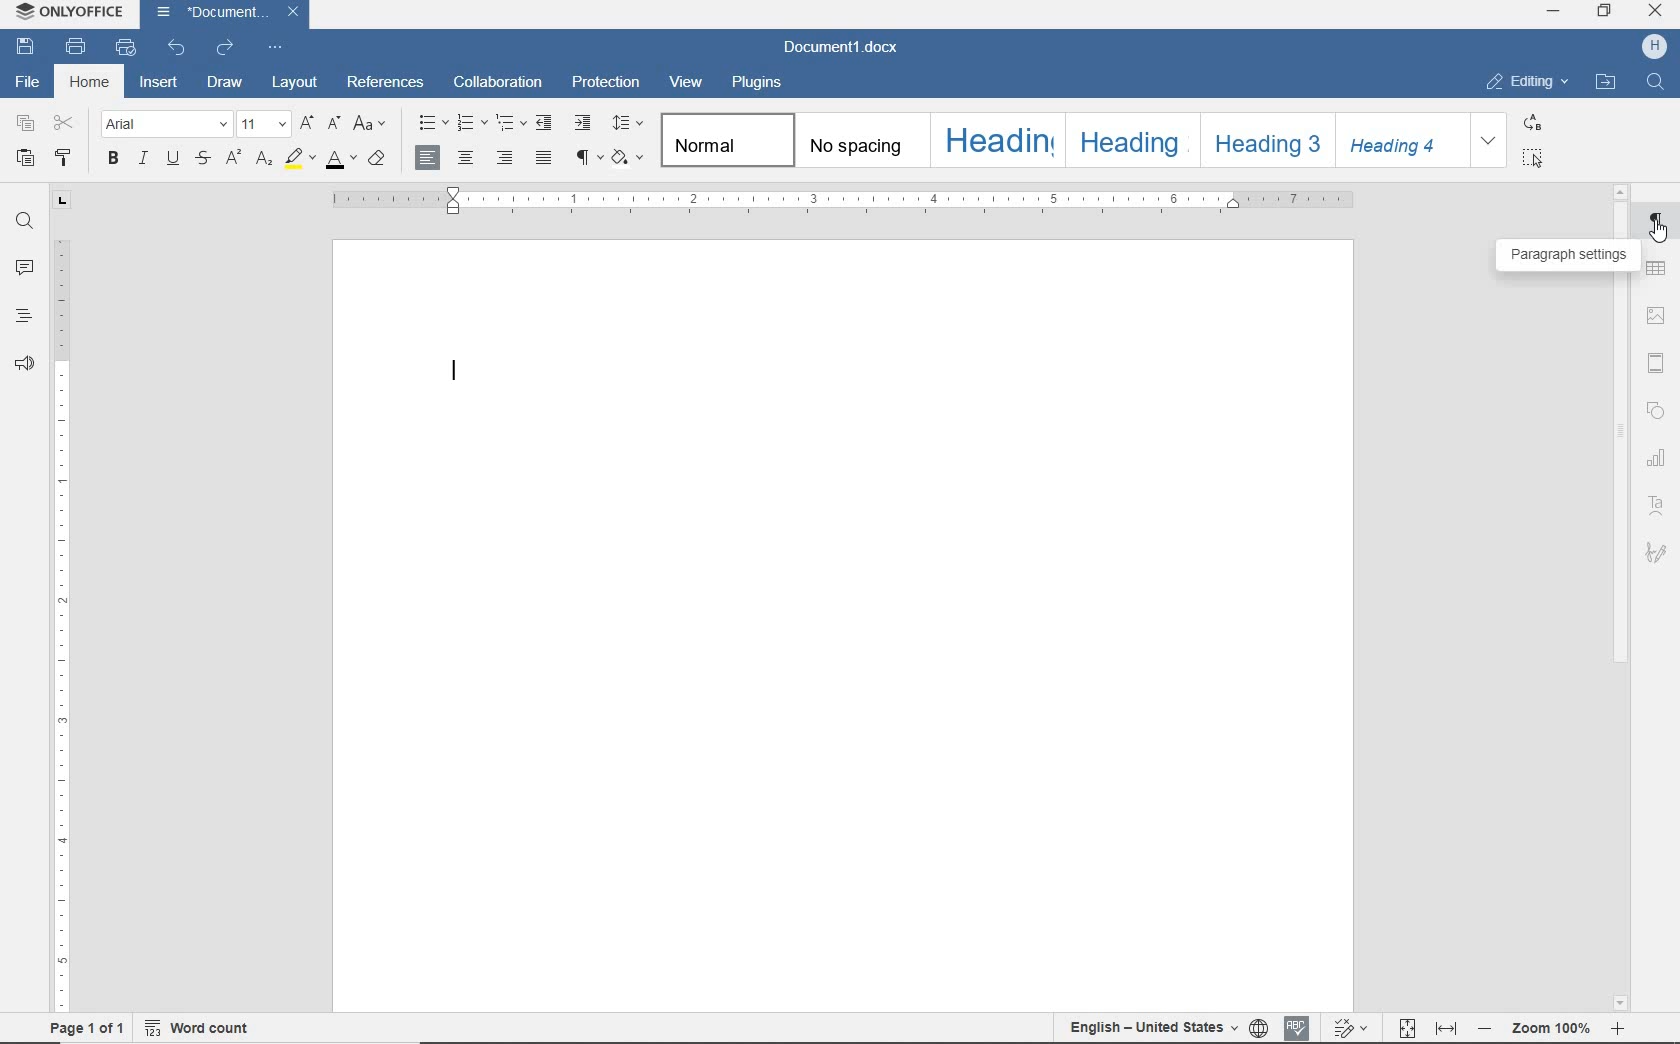 The width and height of the screenshot is (1680, 1044). Describe the element at coordinates (26, 84) in the screenshot. I see `file` at that location.